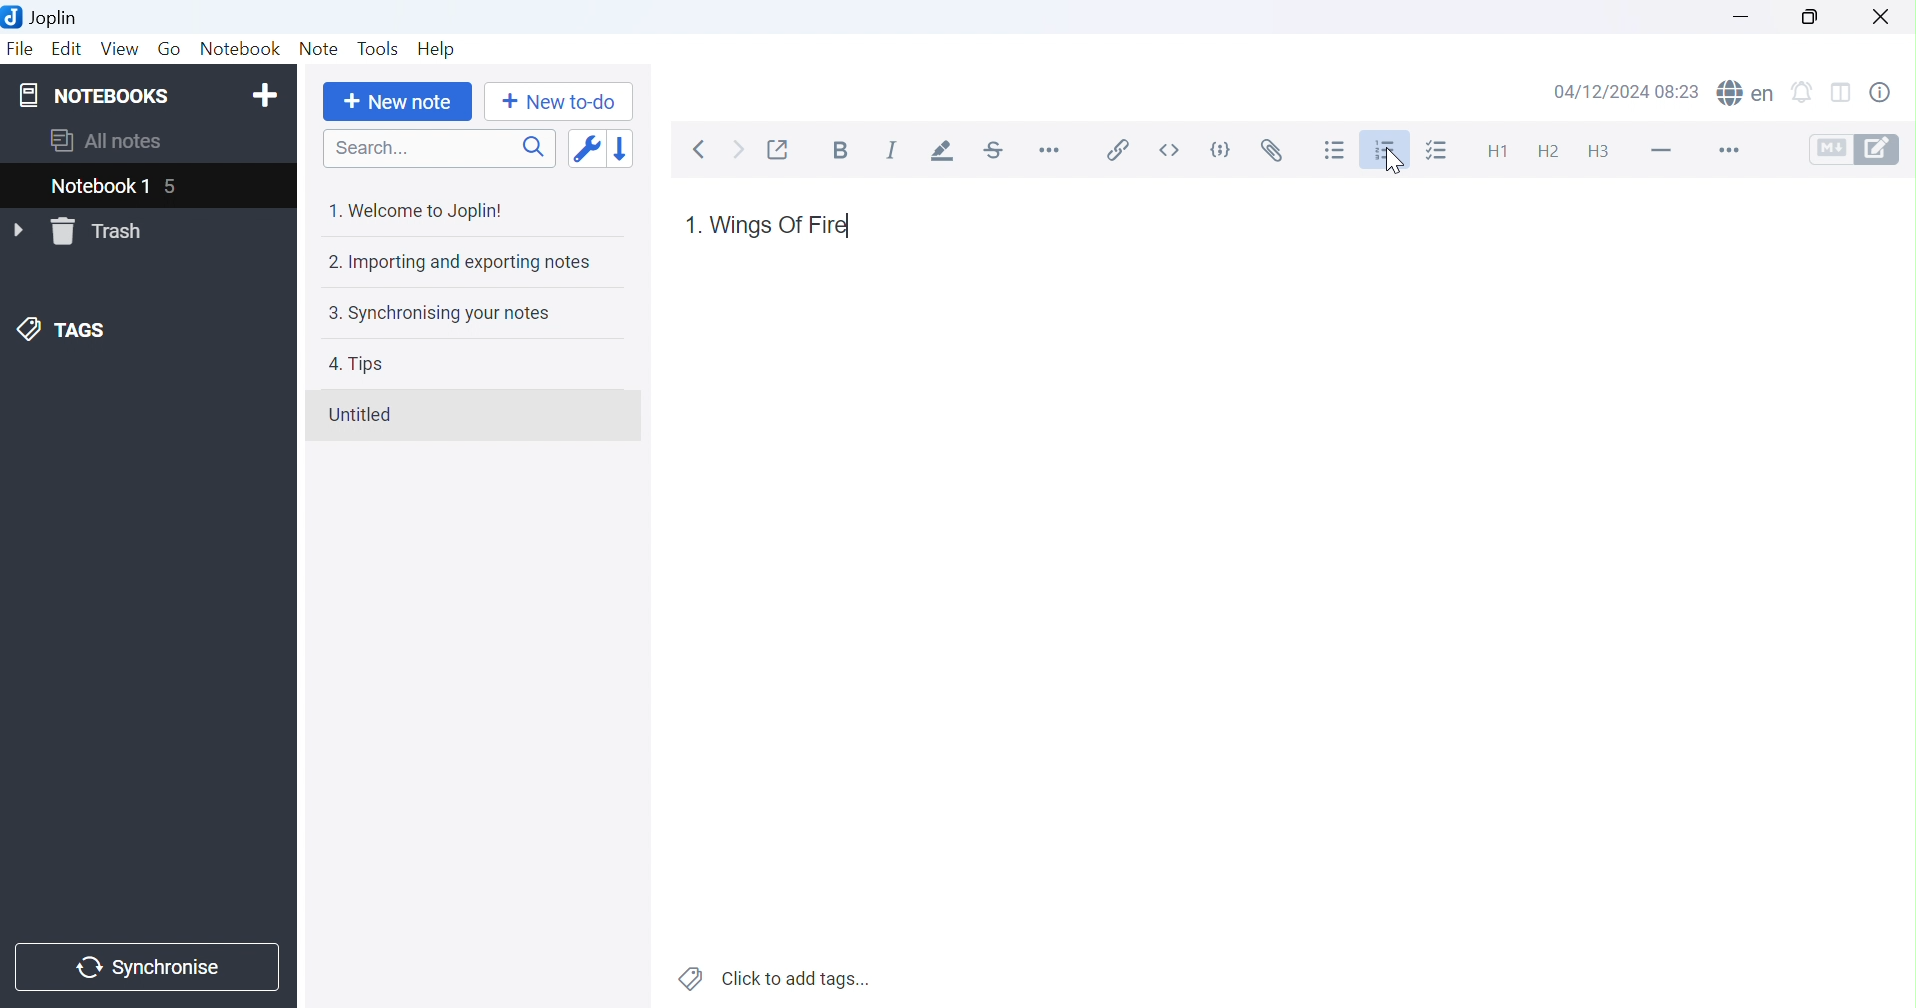  What do you see at coordinates (586, 149) in the screenshot?
I see `Toggle reverse order field` at bounding box center [586, 149].